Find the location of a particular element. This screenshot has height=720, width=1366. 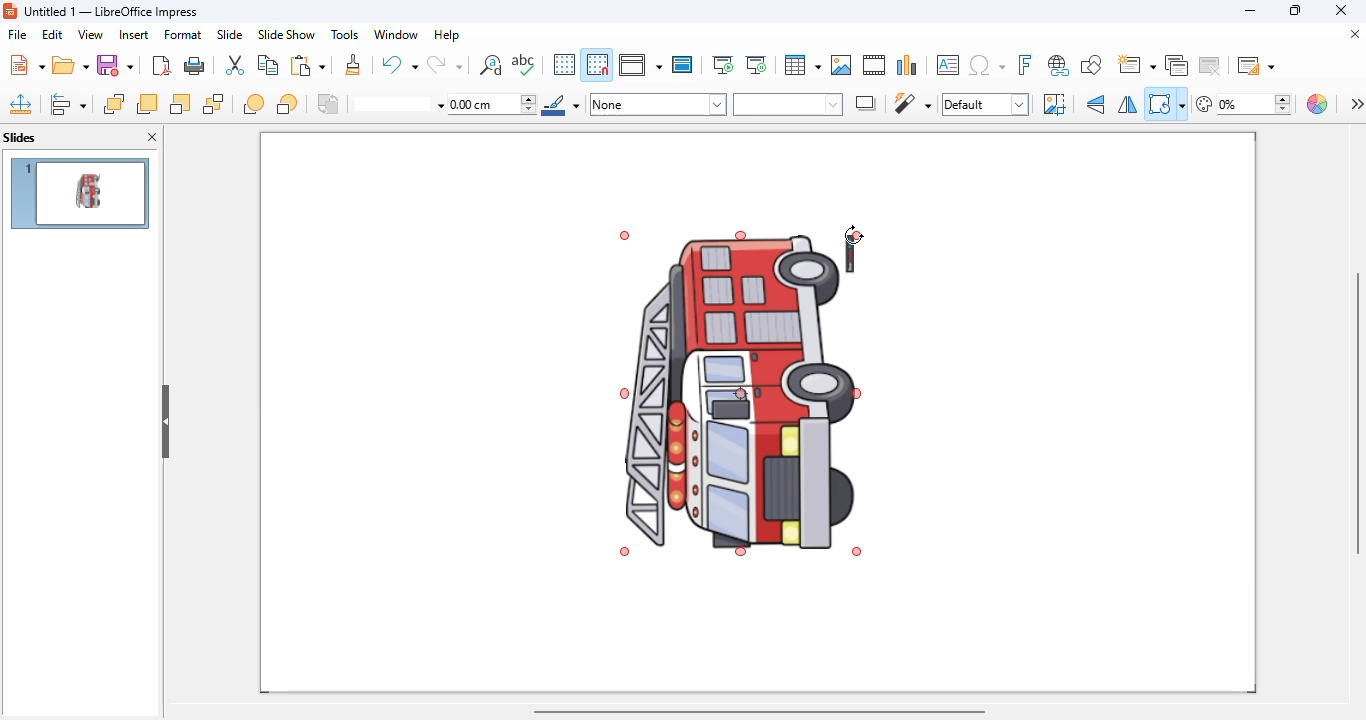

area style/filling is located at coordinates (659, 104).